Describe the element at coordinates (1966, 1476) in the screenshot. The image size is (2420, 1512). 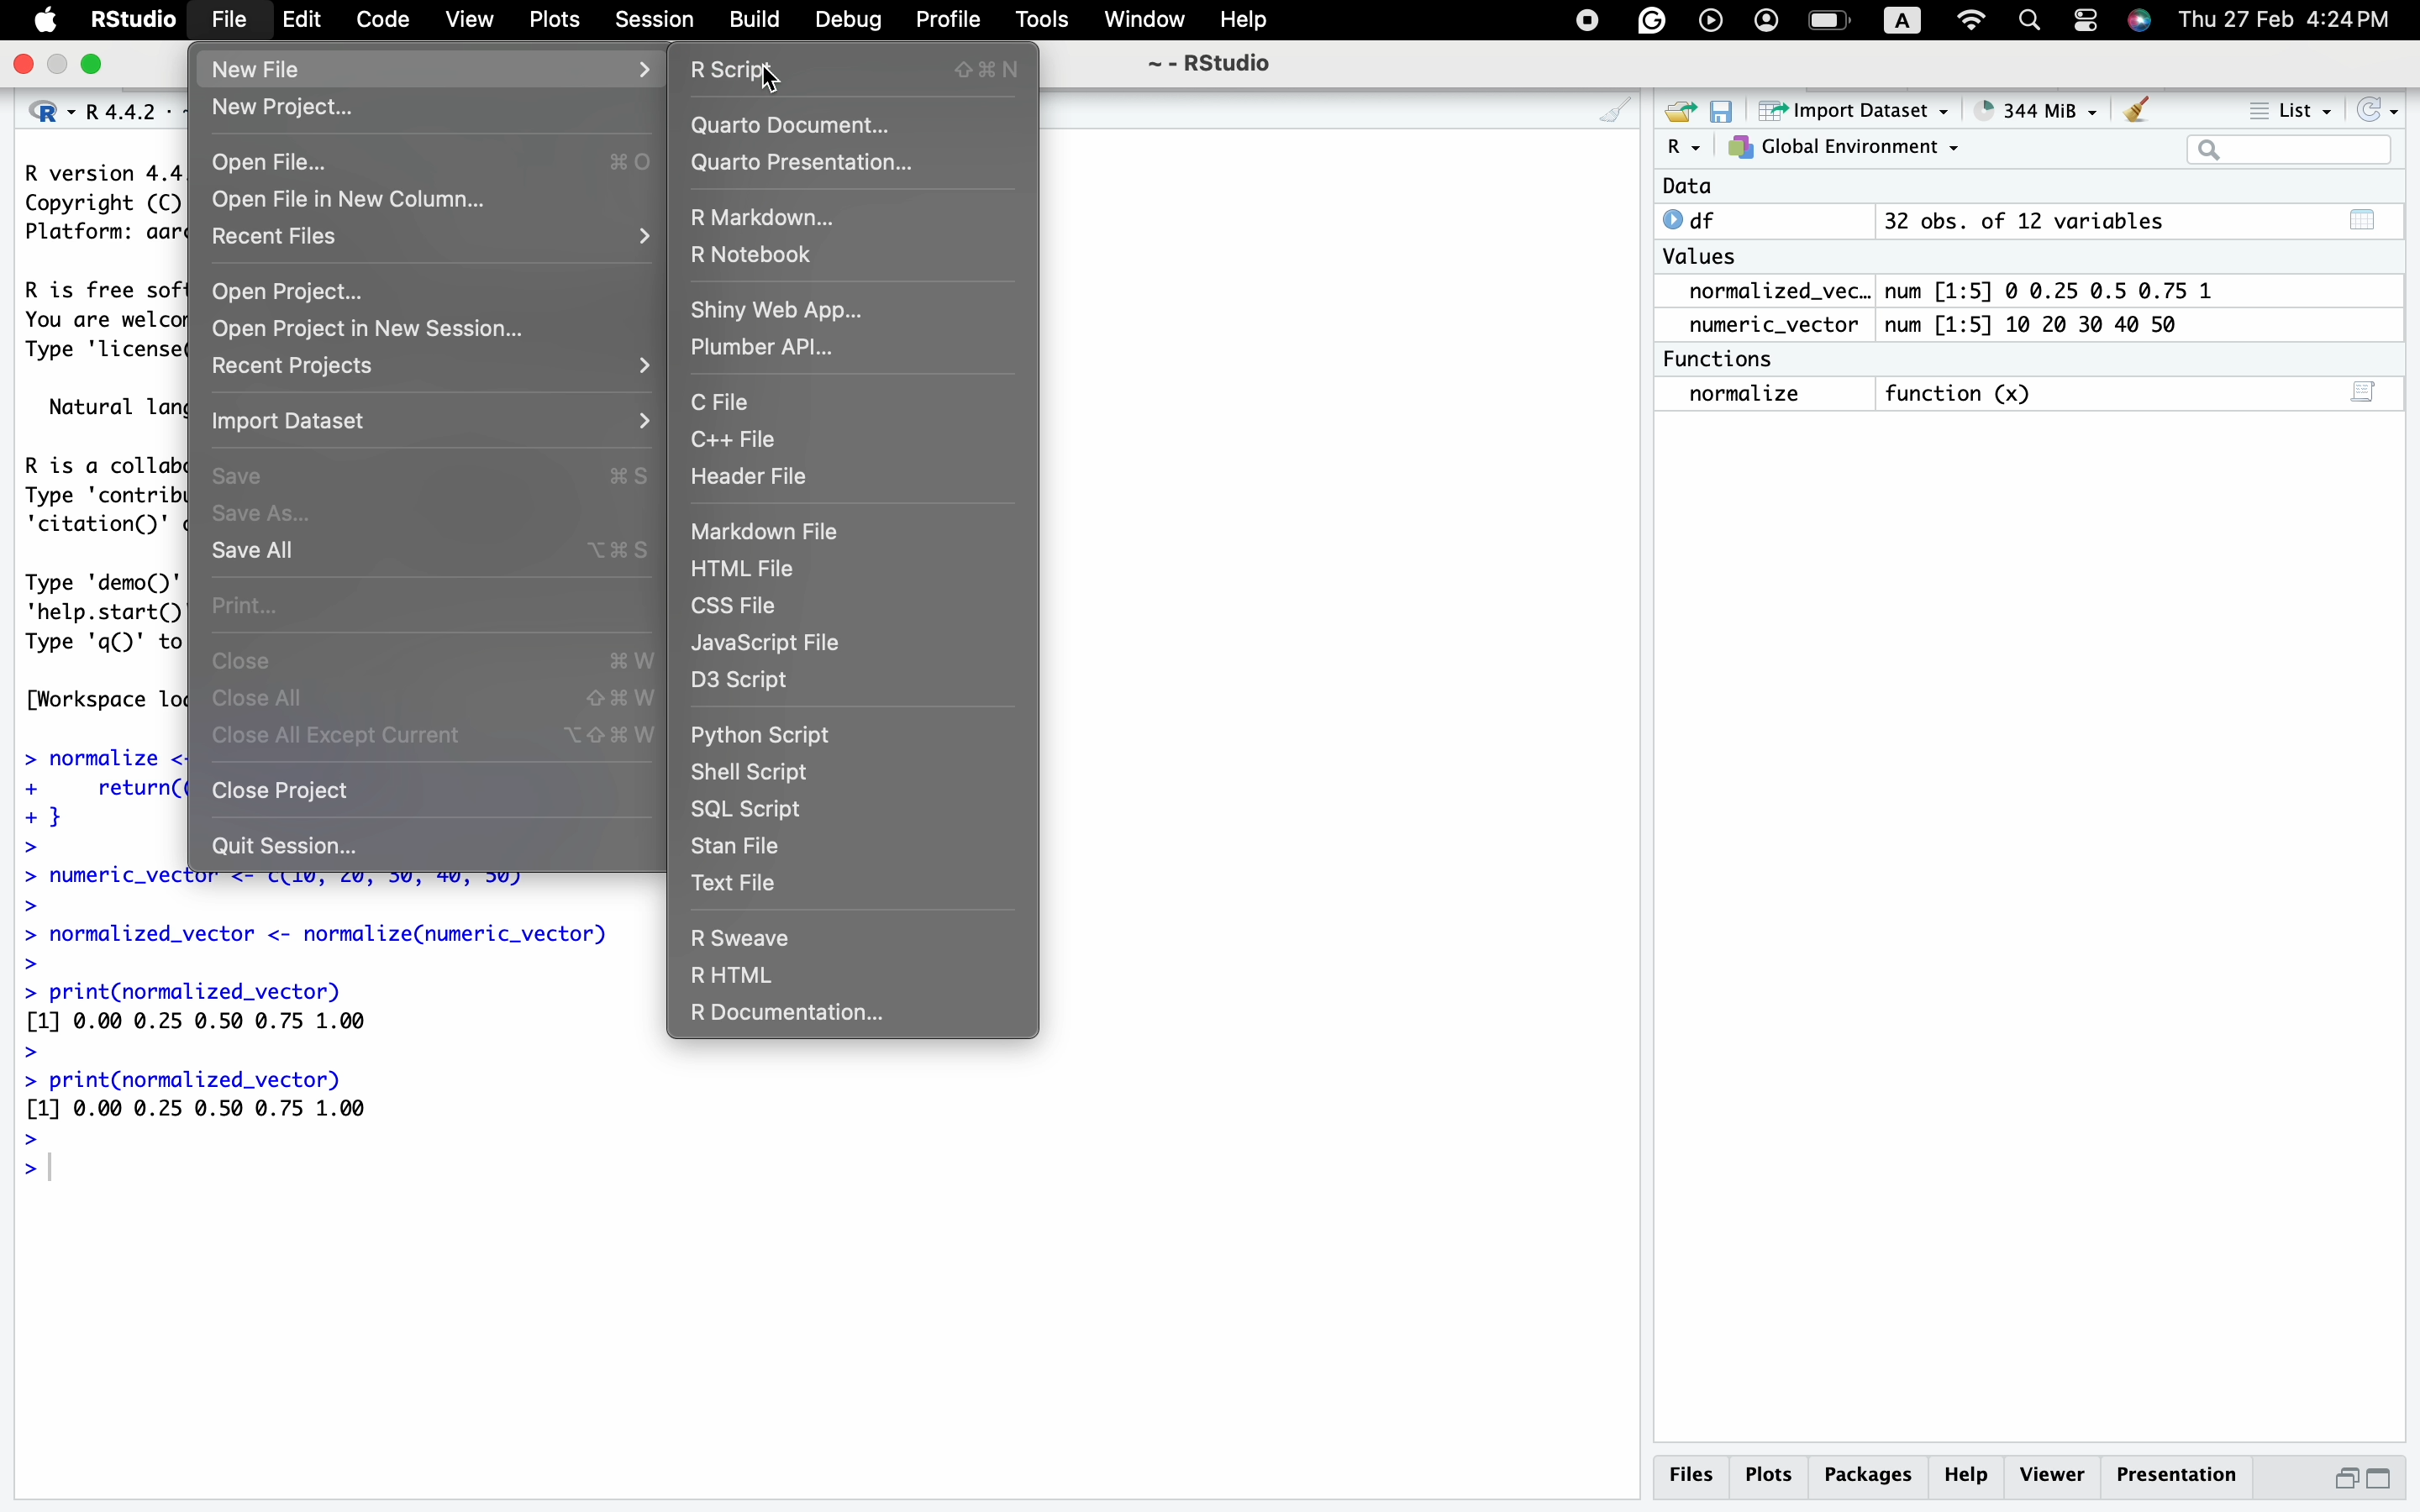
I see `Help` at that location.